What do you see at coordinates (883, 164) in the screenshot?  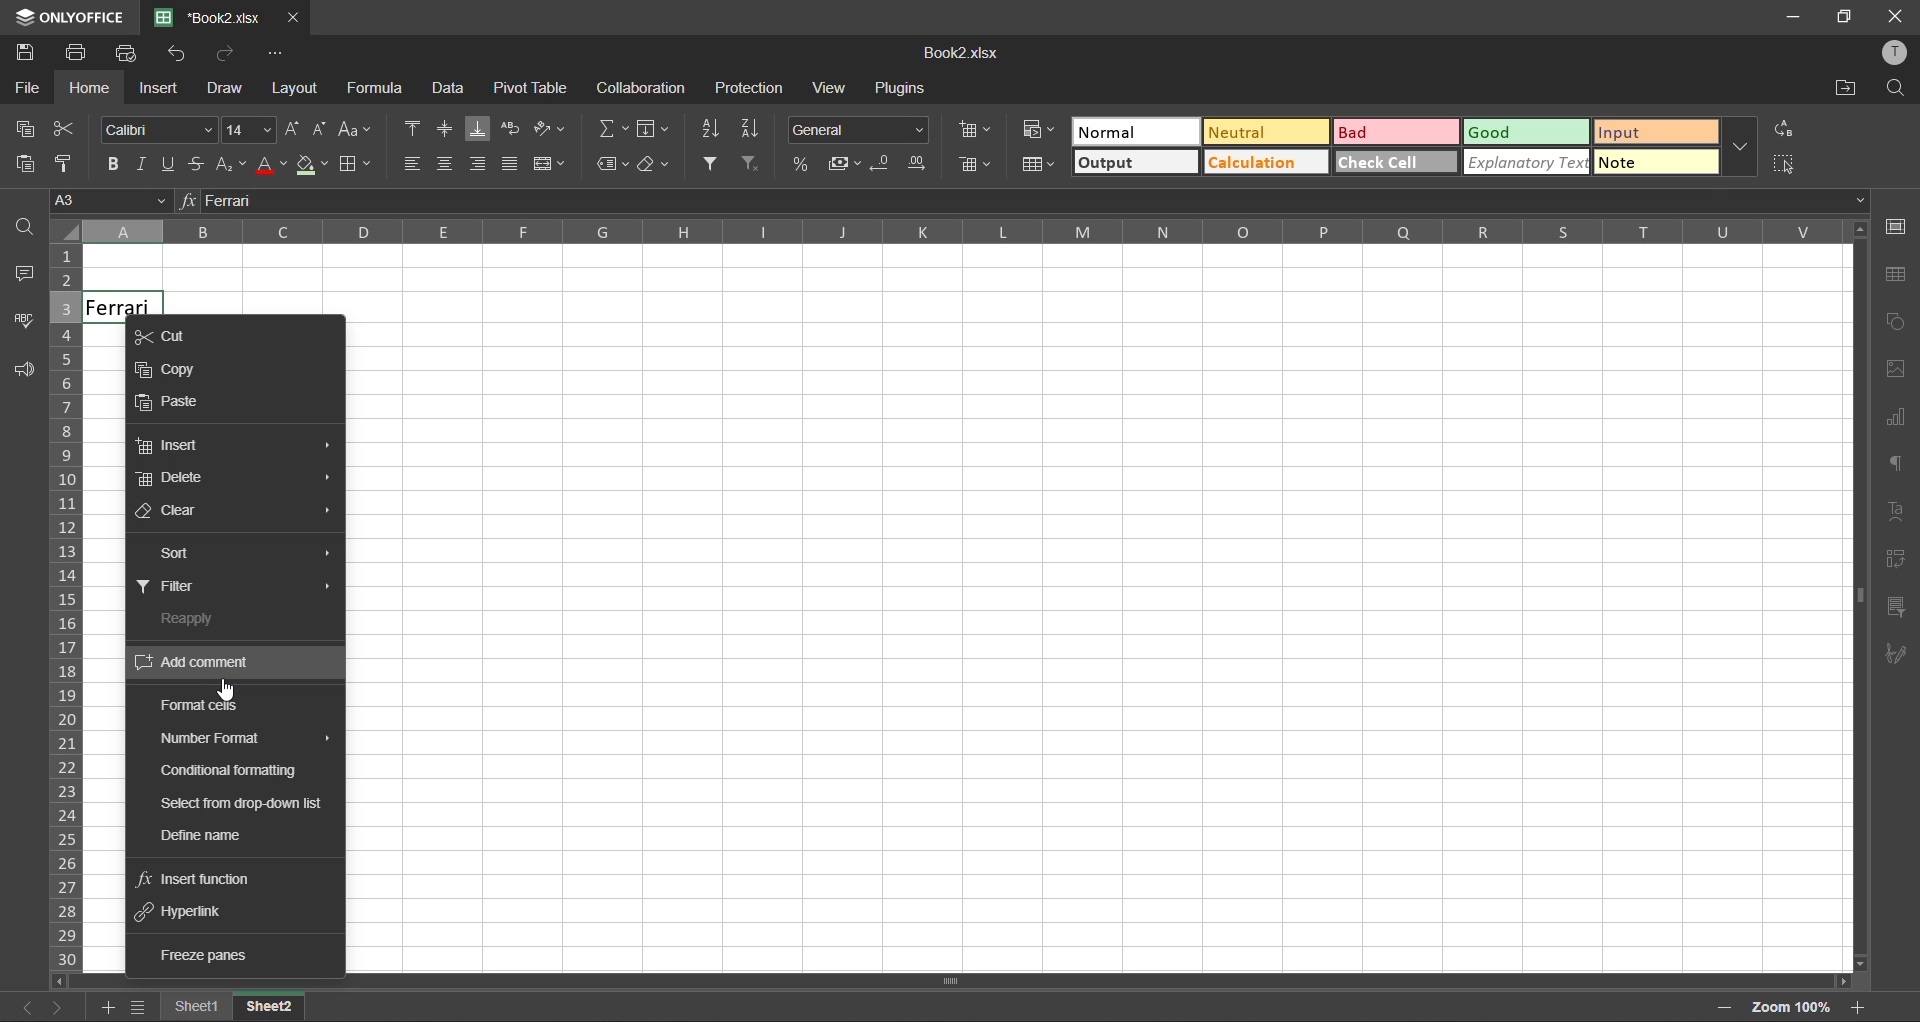 I see `decrease decimal` at bounding box center [883, 164].